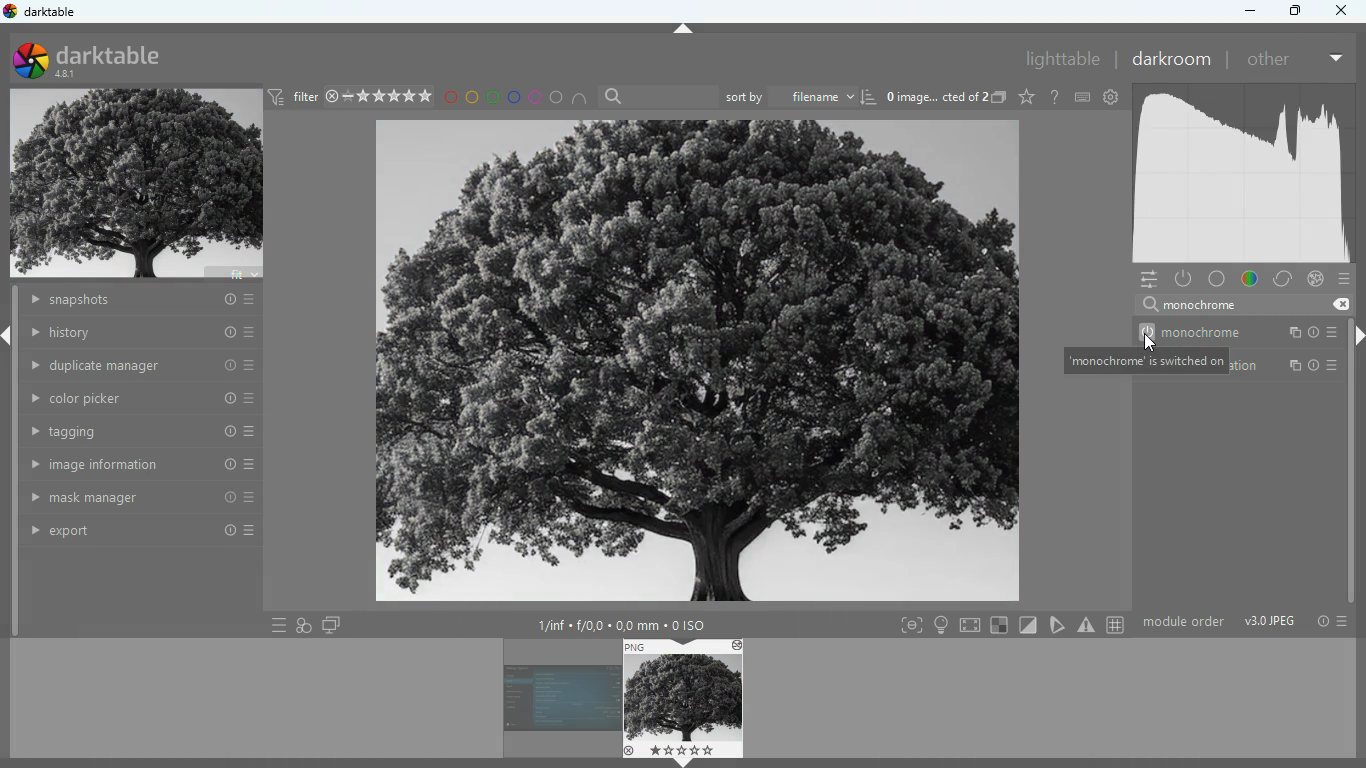 This screenshot has height=768, width=1366. I want to click on maximize, so click(1293, 11).